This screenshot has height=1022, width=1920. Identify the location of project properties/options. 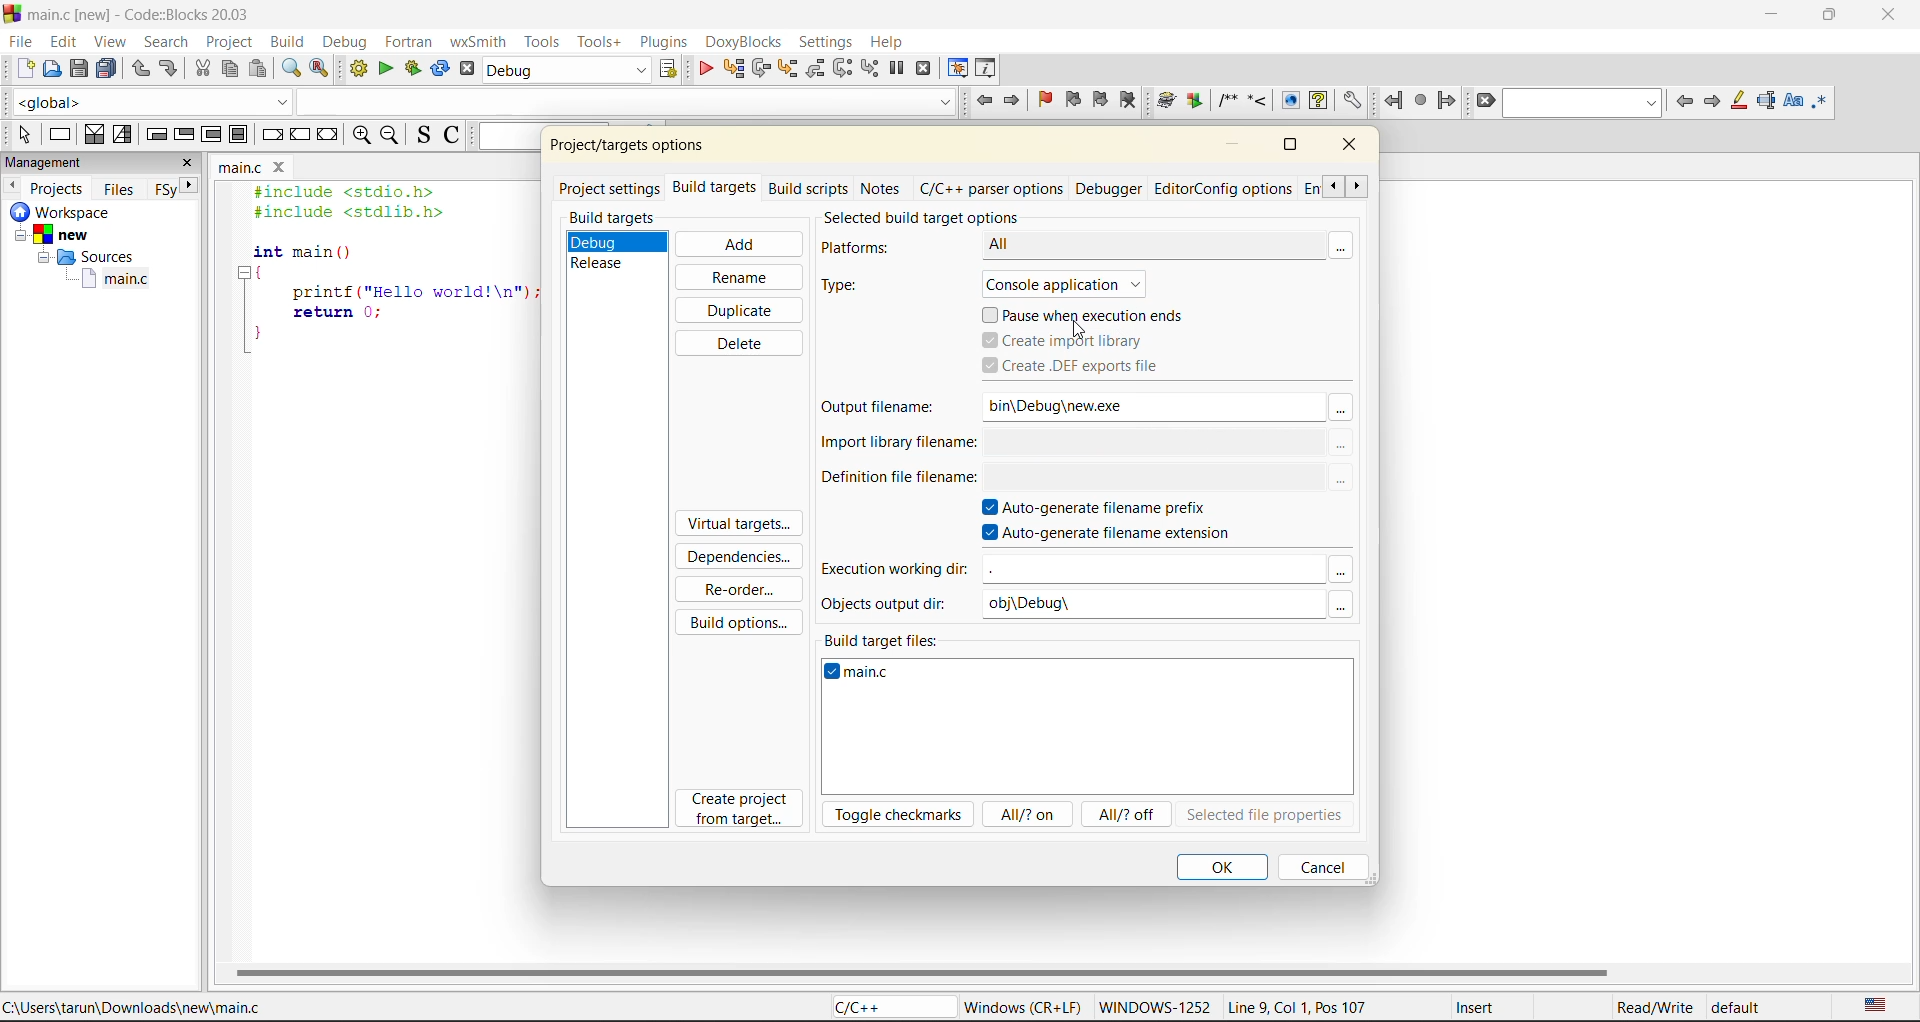
(623, 148).